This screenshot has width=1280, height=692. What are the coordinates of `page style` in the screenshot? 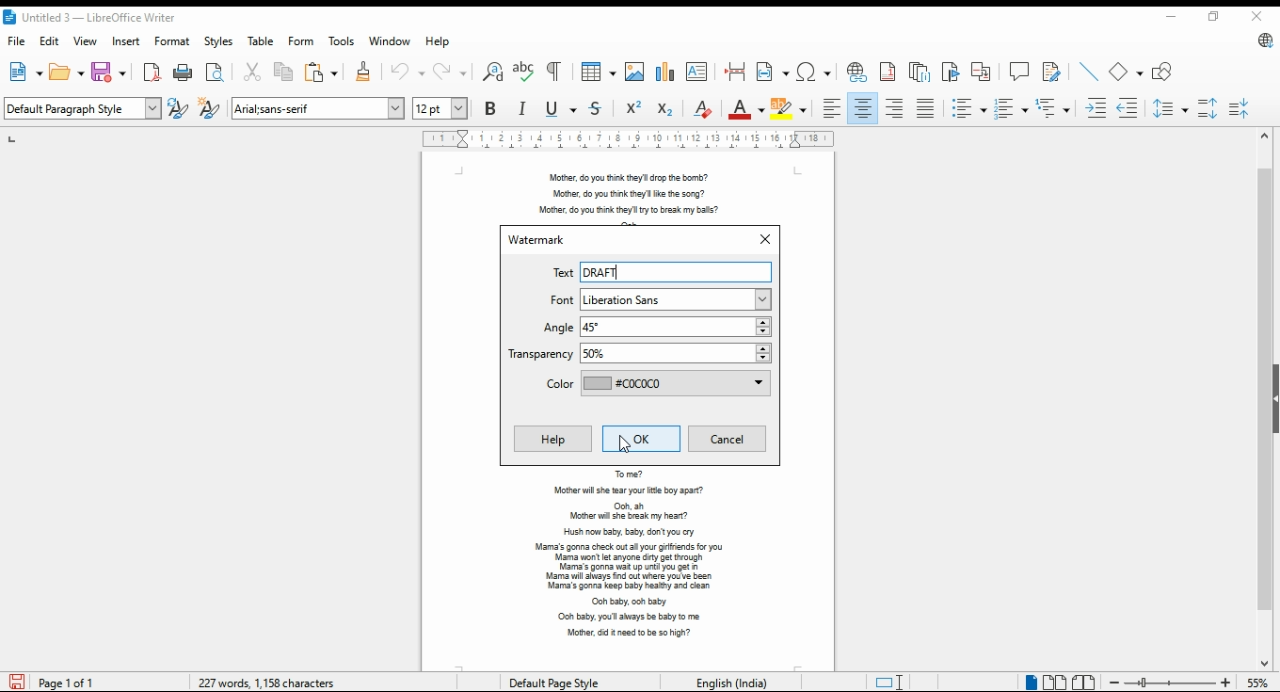 It's located at (549, 680).